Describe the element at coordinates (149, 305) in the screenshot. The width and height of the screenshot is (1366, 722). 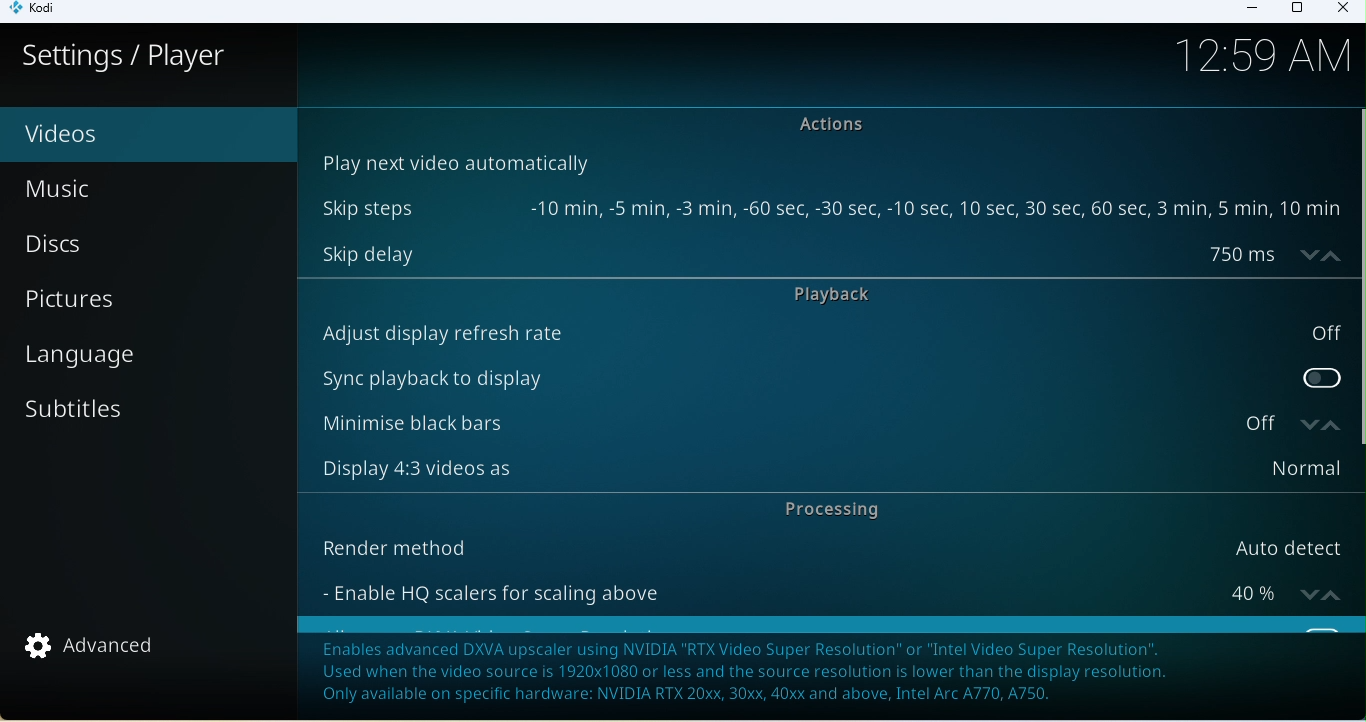
I see `Pictures` at that location.